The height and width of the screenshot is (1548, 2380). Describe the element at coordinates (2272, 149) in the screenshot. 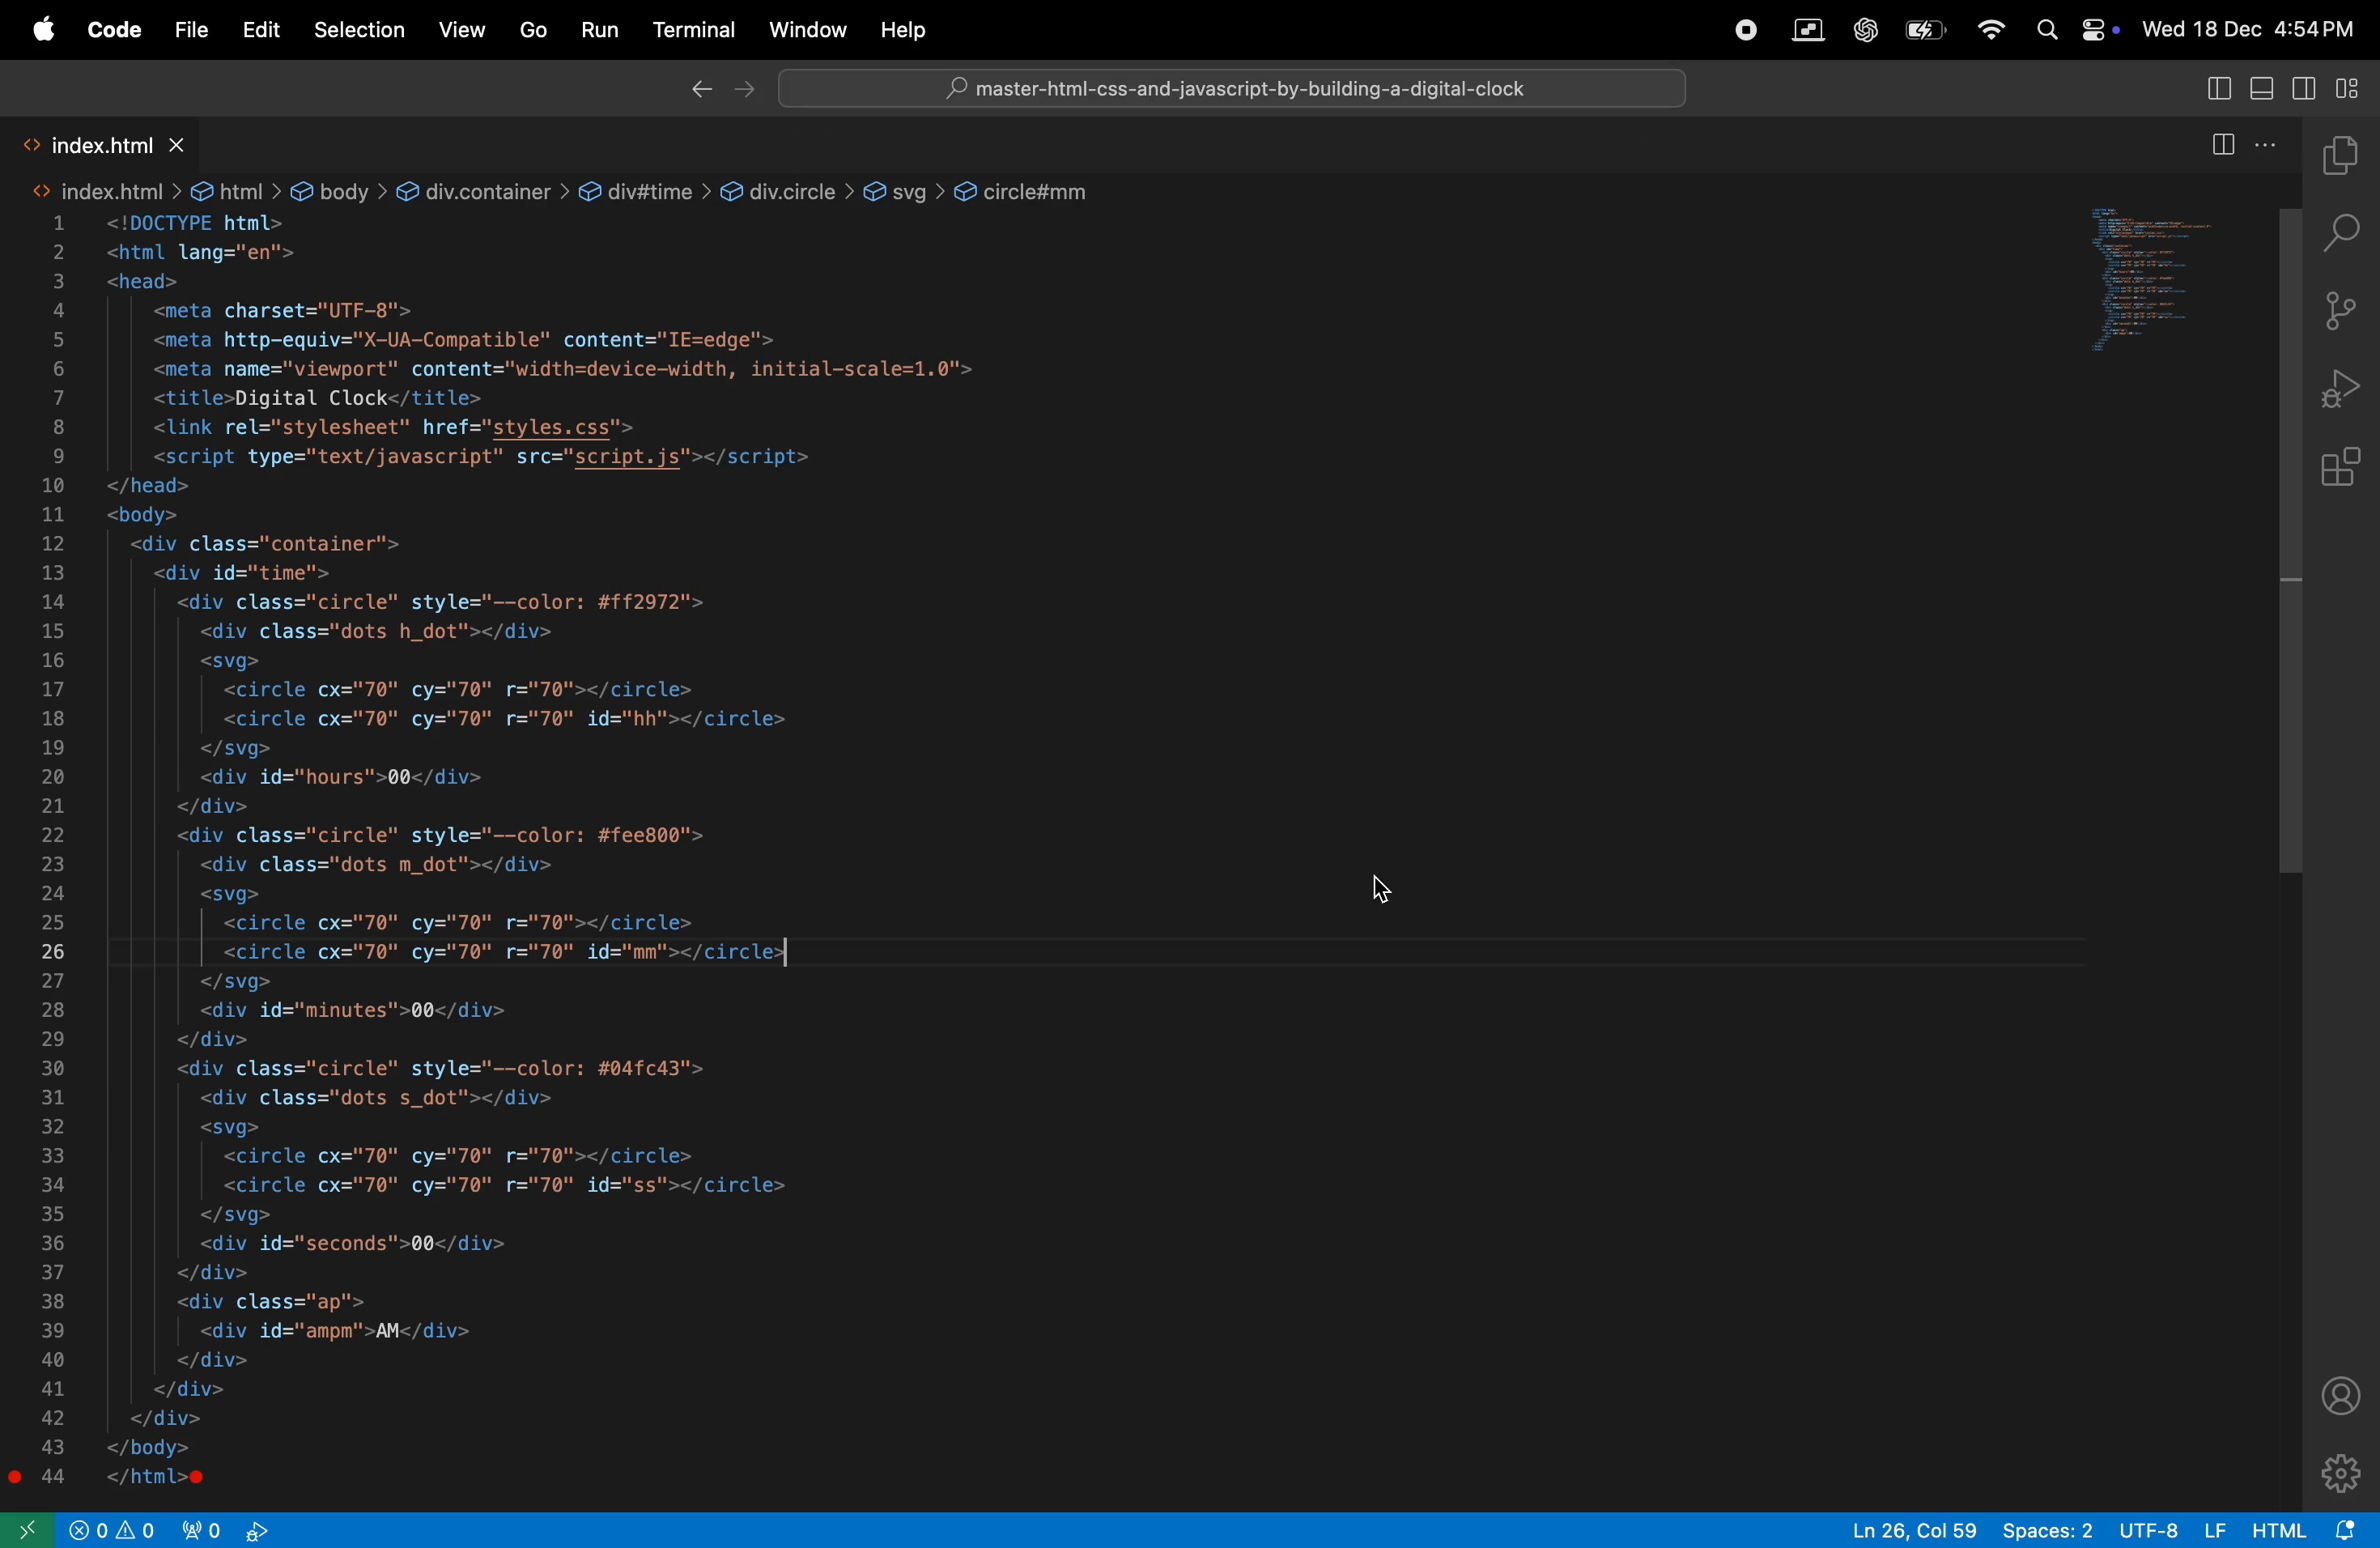

I see `options` at that location.